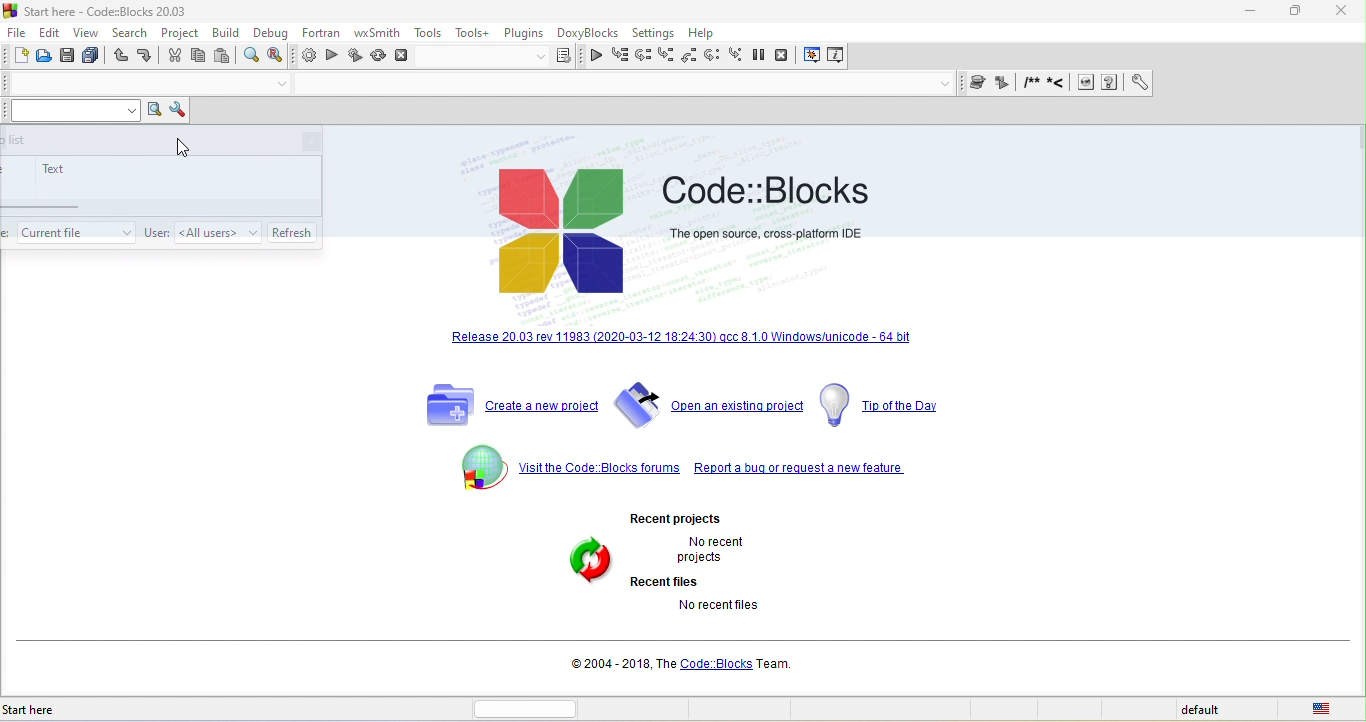  Describe the element at coordinates (886, 406) in the screenshot. I see `tip of the day` at that location.